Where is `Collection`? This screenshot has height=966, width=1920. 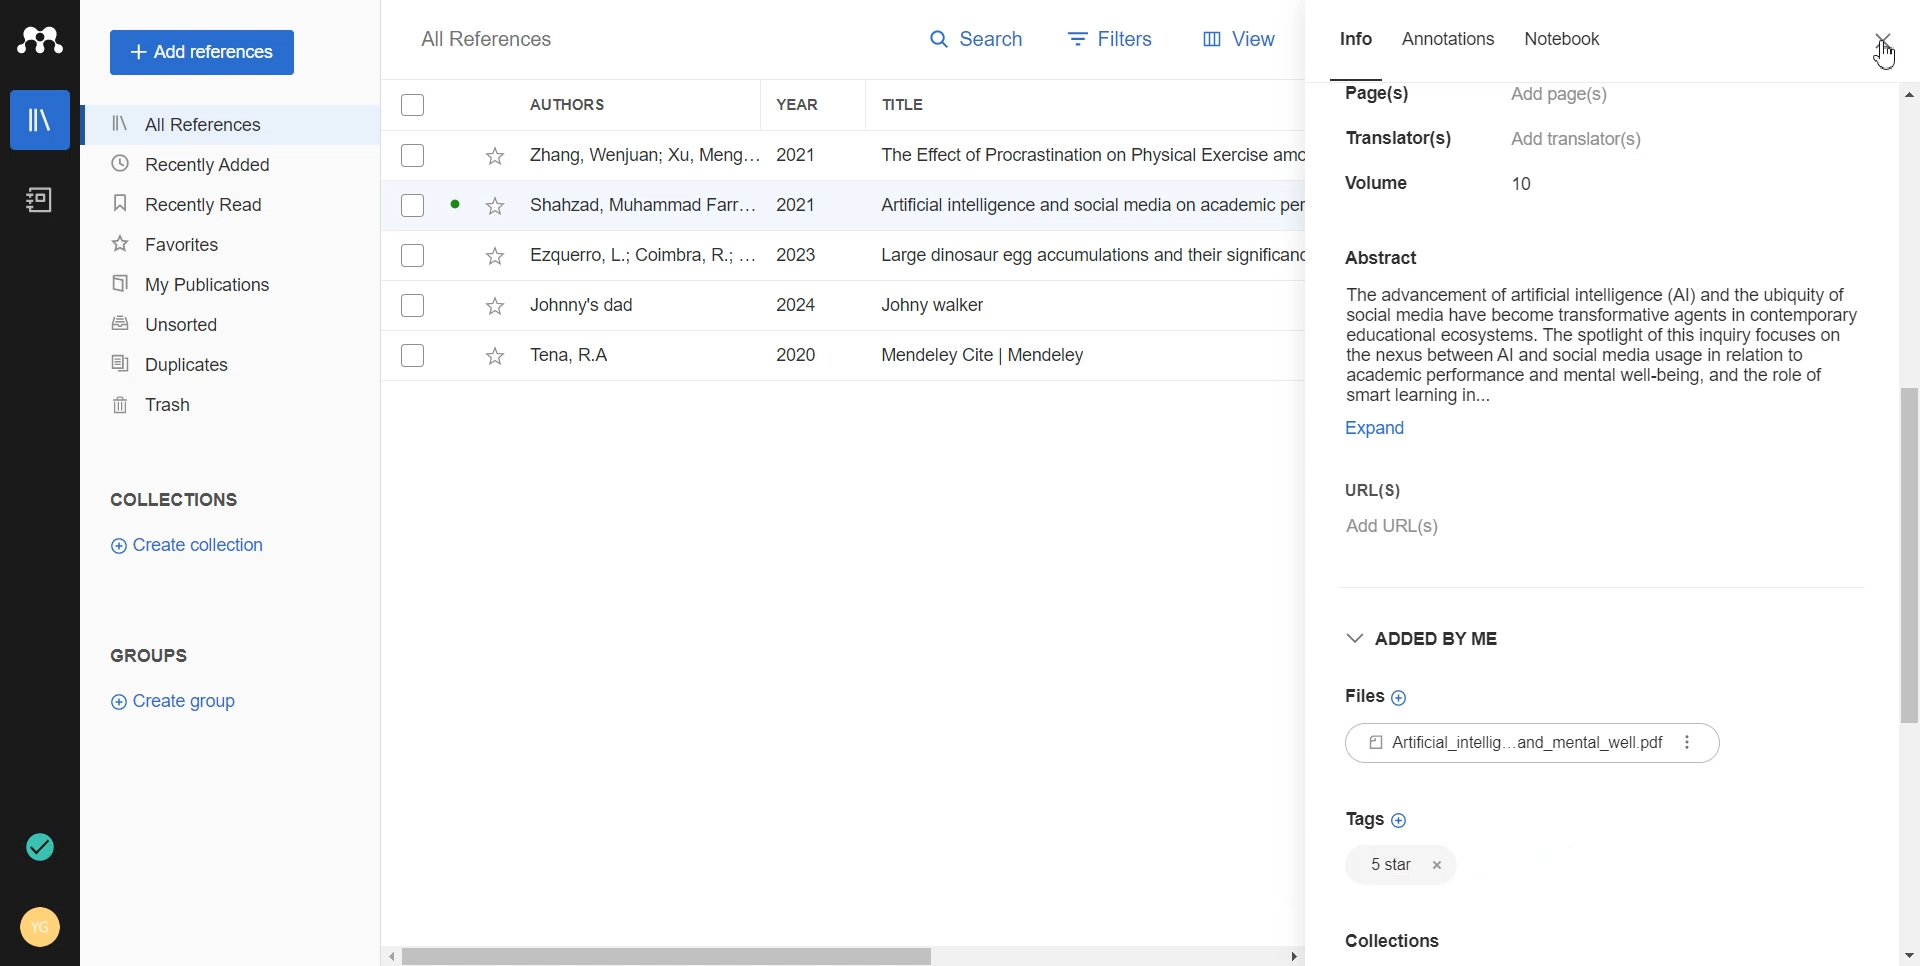 Collection is located at coordinates (1500, 950).